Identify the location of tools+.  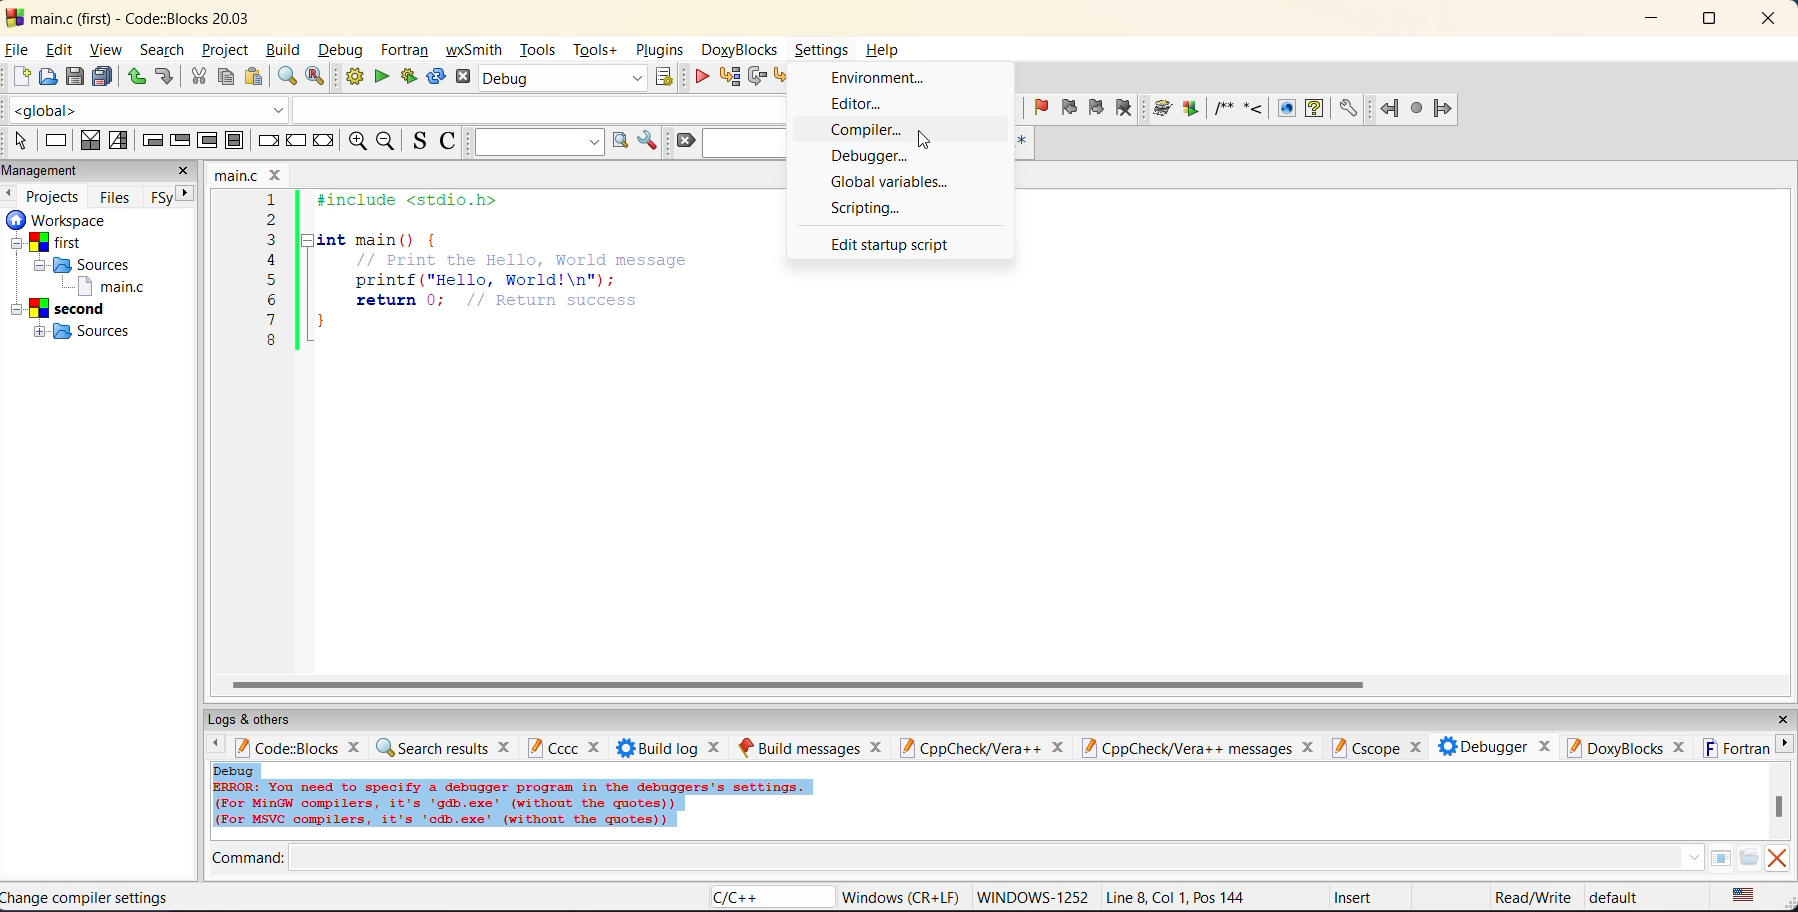
(599, 51).